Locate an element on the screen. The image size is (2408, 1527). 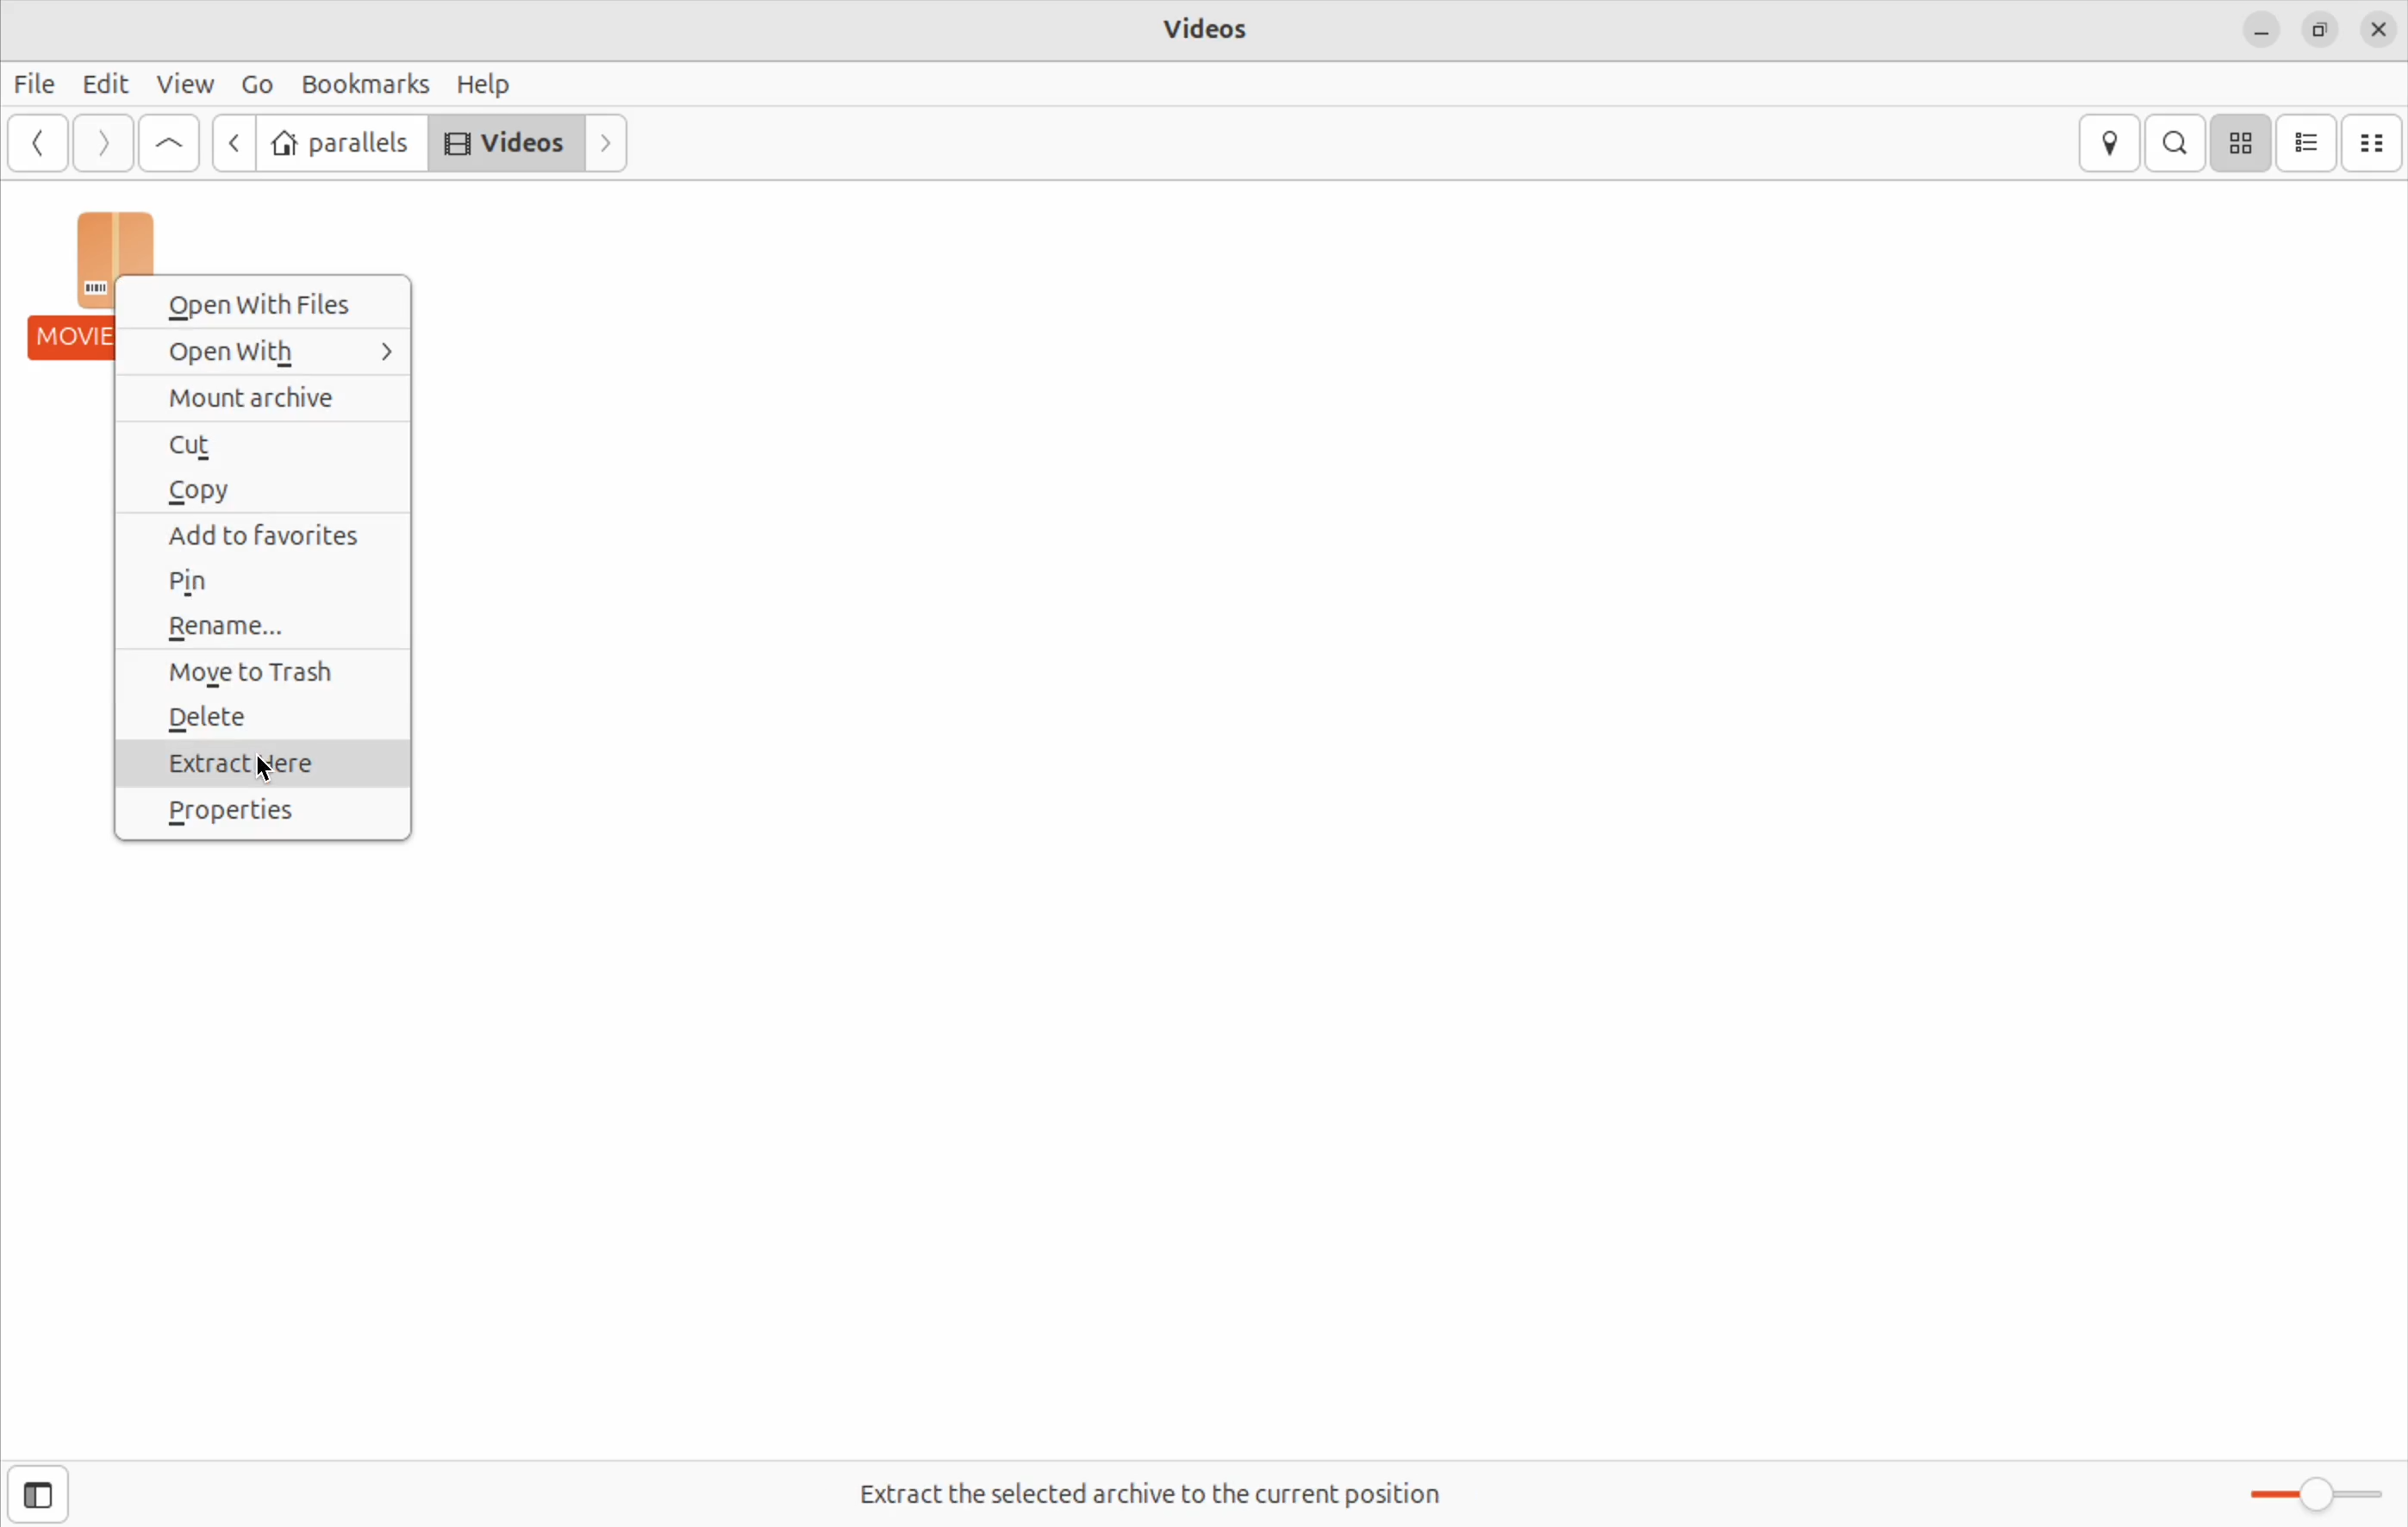
delete is located at coordinates (261, 720).